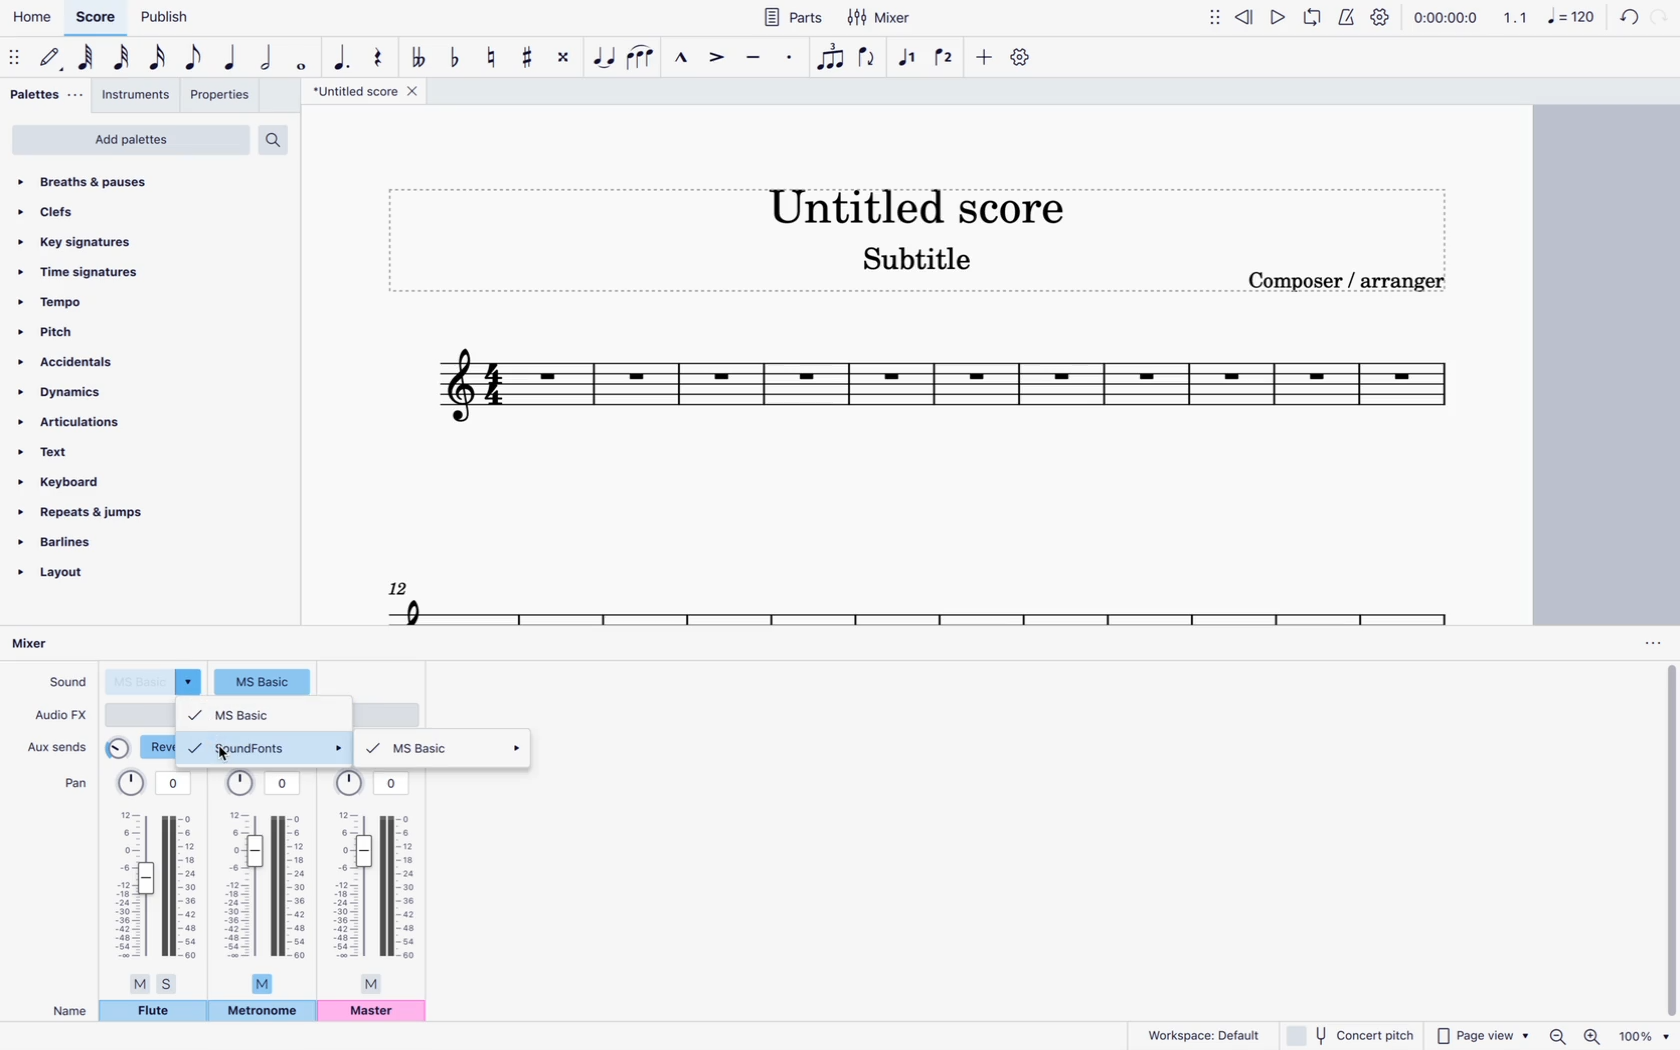 The width and height of the screenshot is (1680, 1050). What do you see at coordinates (124, 58) in the screenshot?
I see `32nd note` at bounding box center [124, 58].